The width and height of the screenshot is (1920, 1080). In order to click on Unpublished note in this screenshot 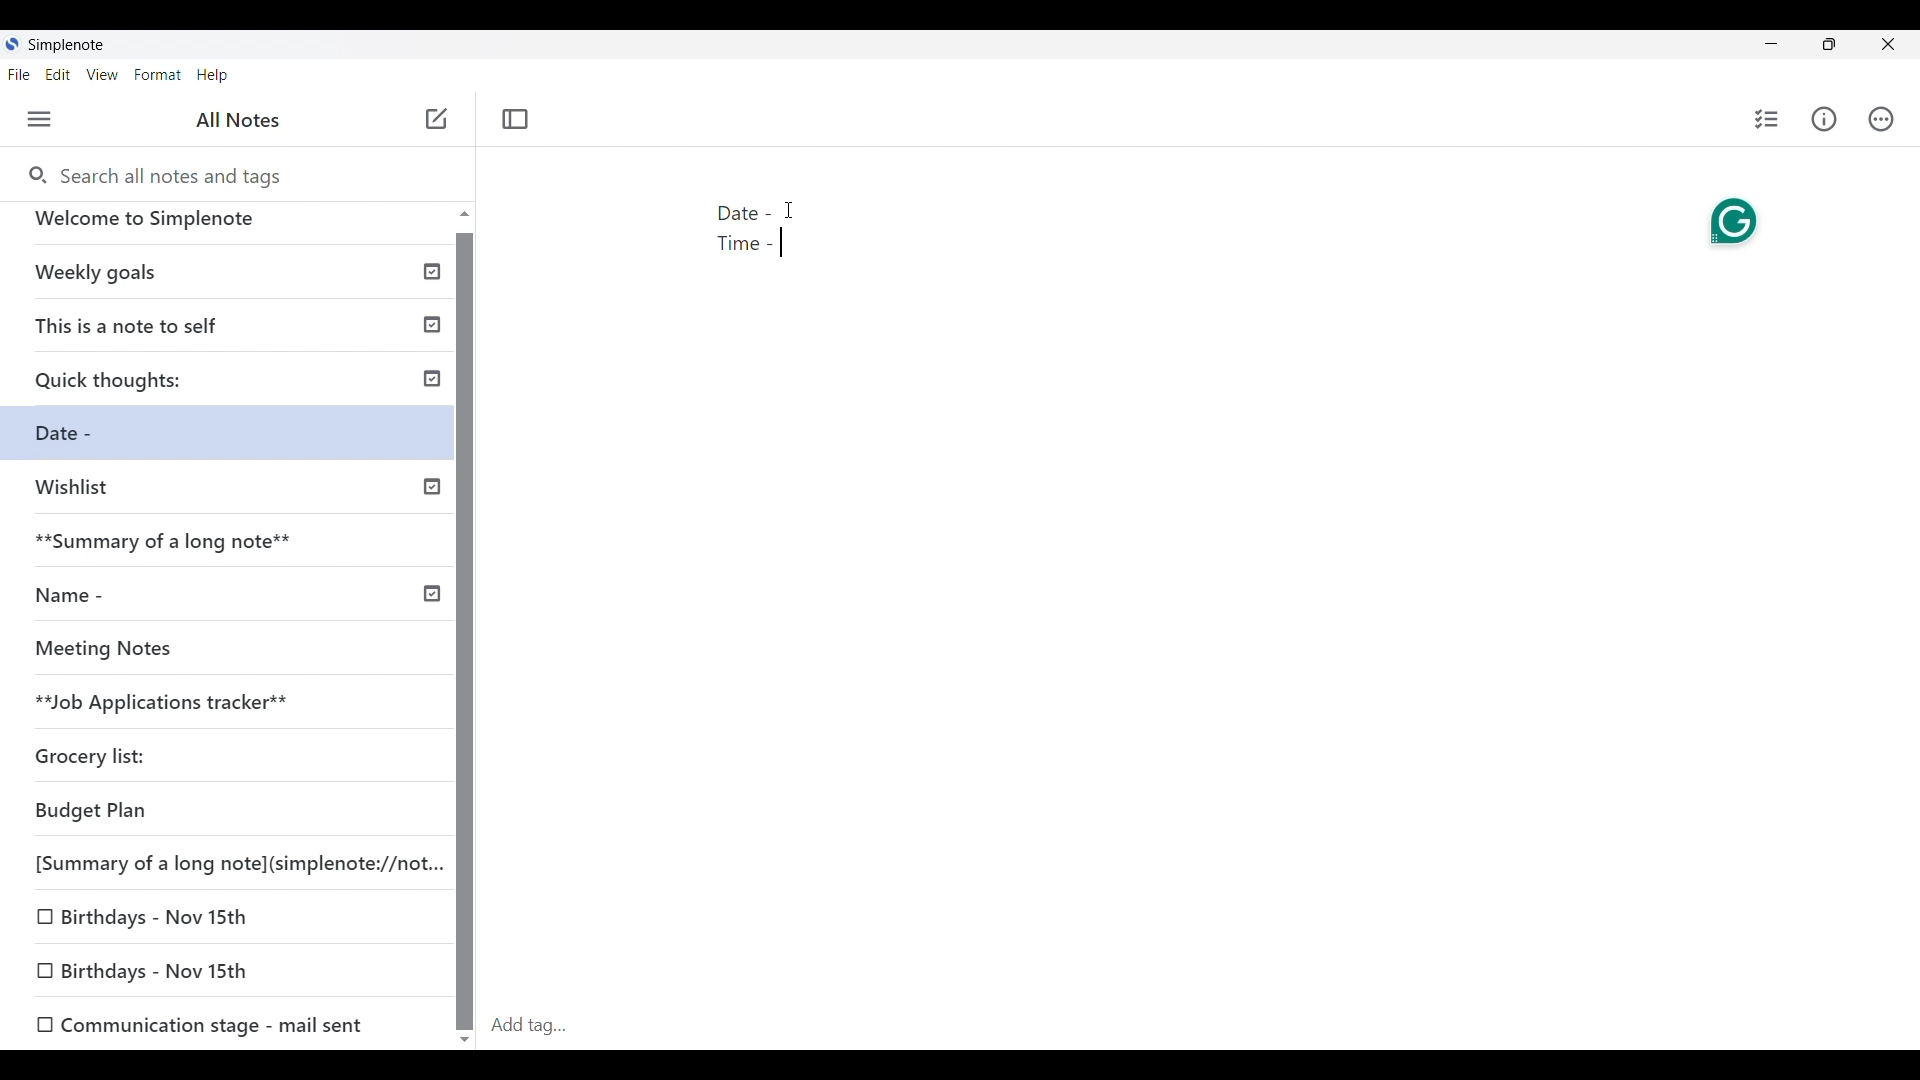, I will do `click(99, 760)`.